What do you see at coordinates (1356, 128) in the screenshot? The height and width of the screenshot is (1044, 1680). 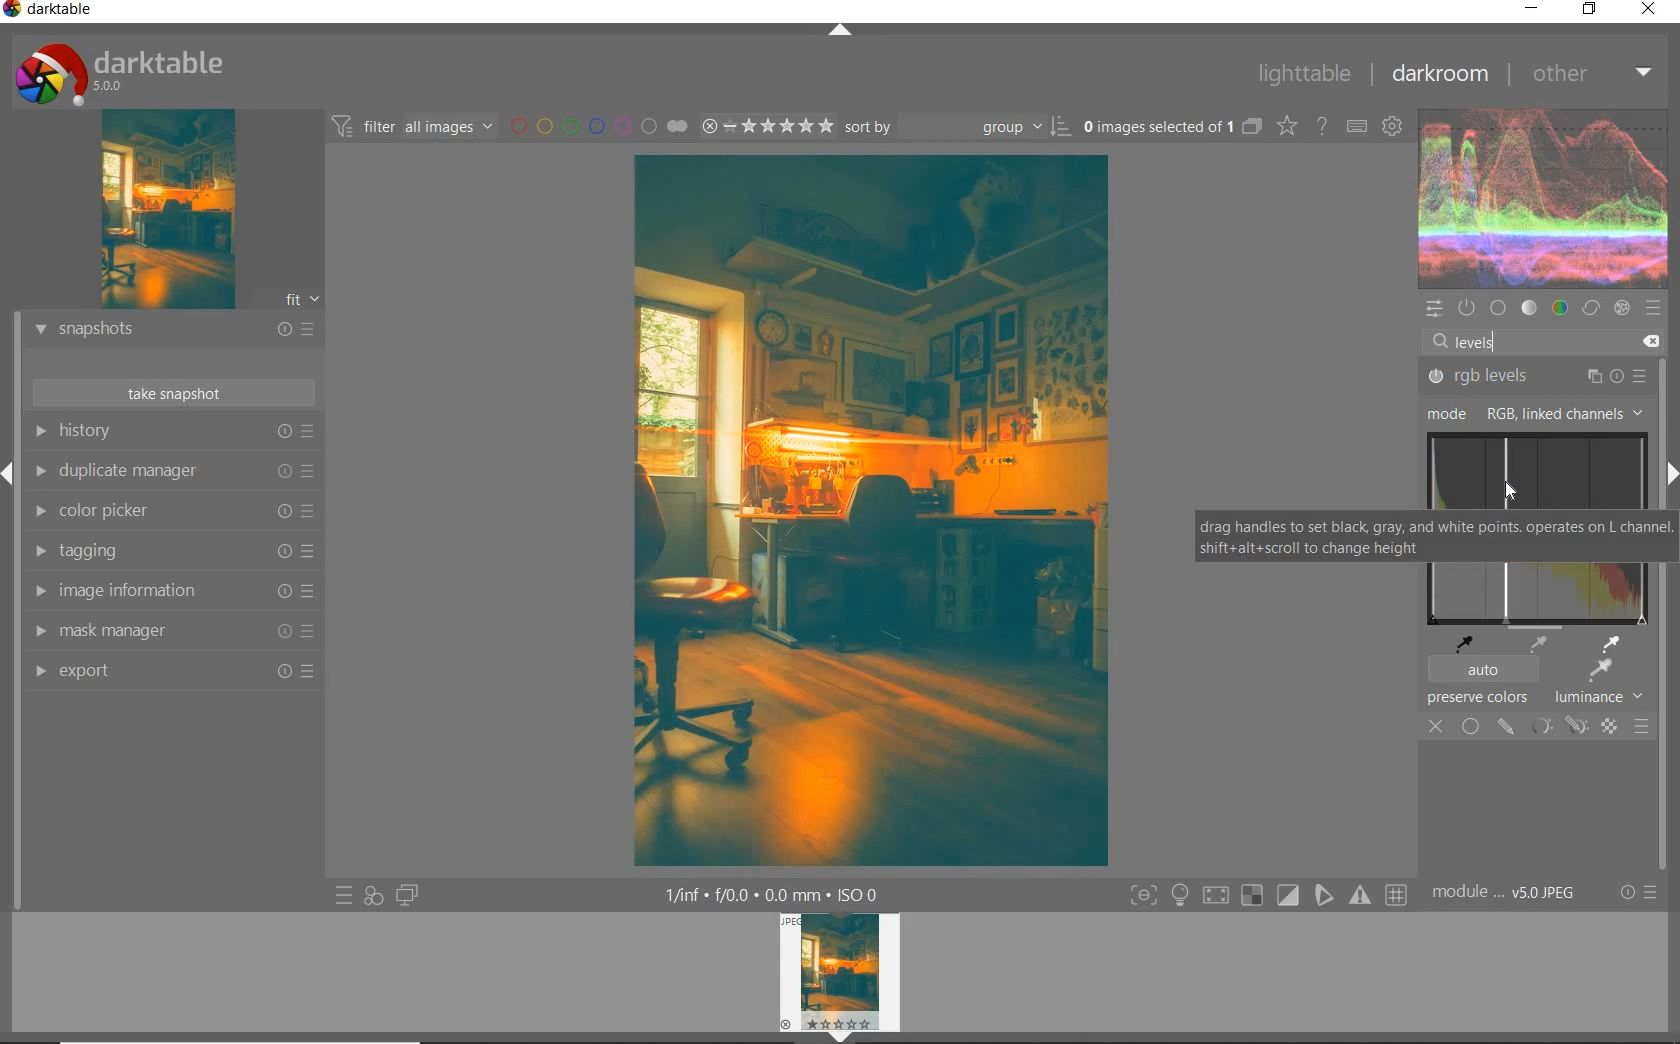 I see `set keyboard shortcuts` at bounding box center [1356, 128].